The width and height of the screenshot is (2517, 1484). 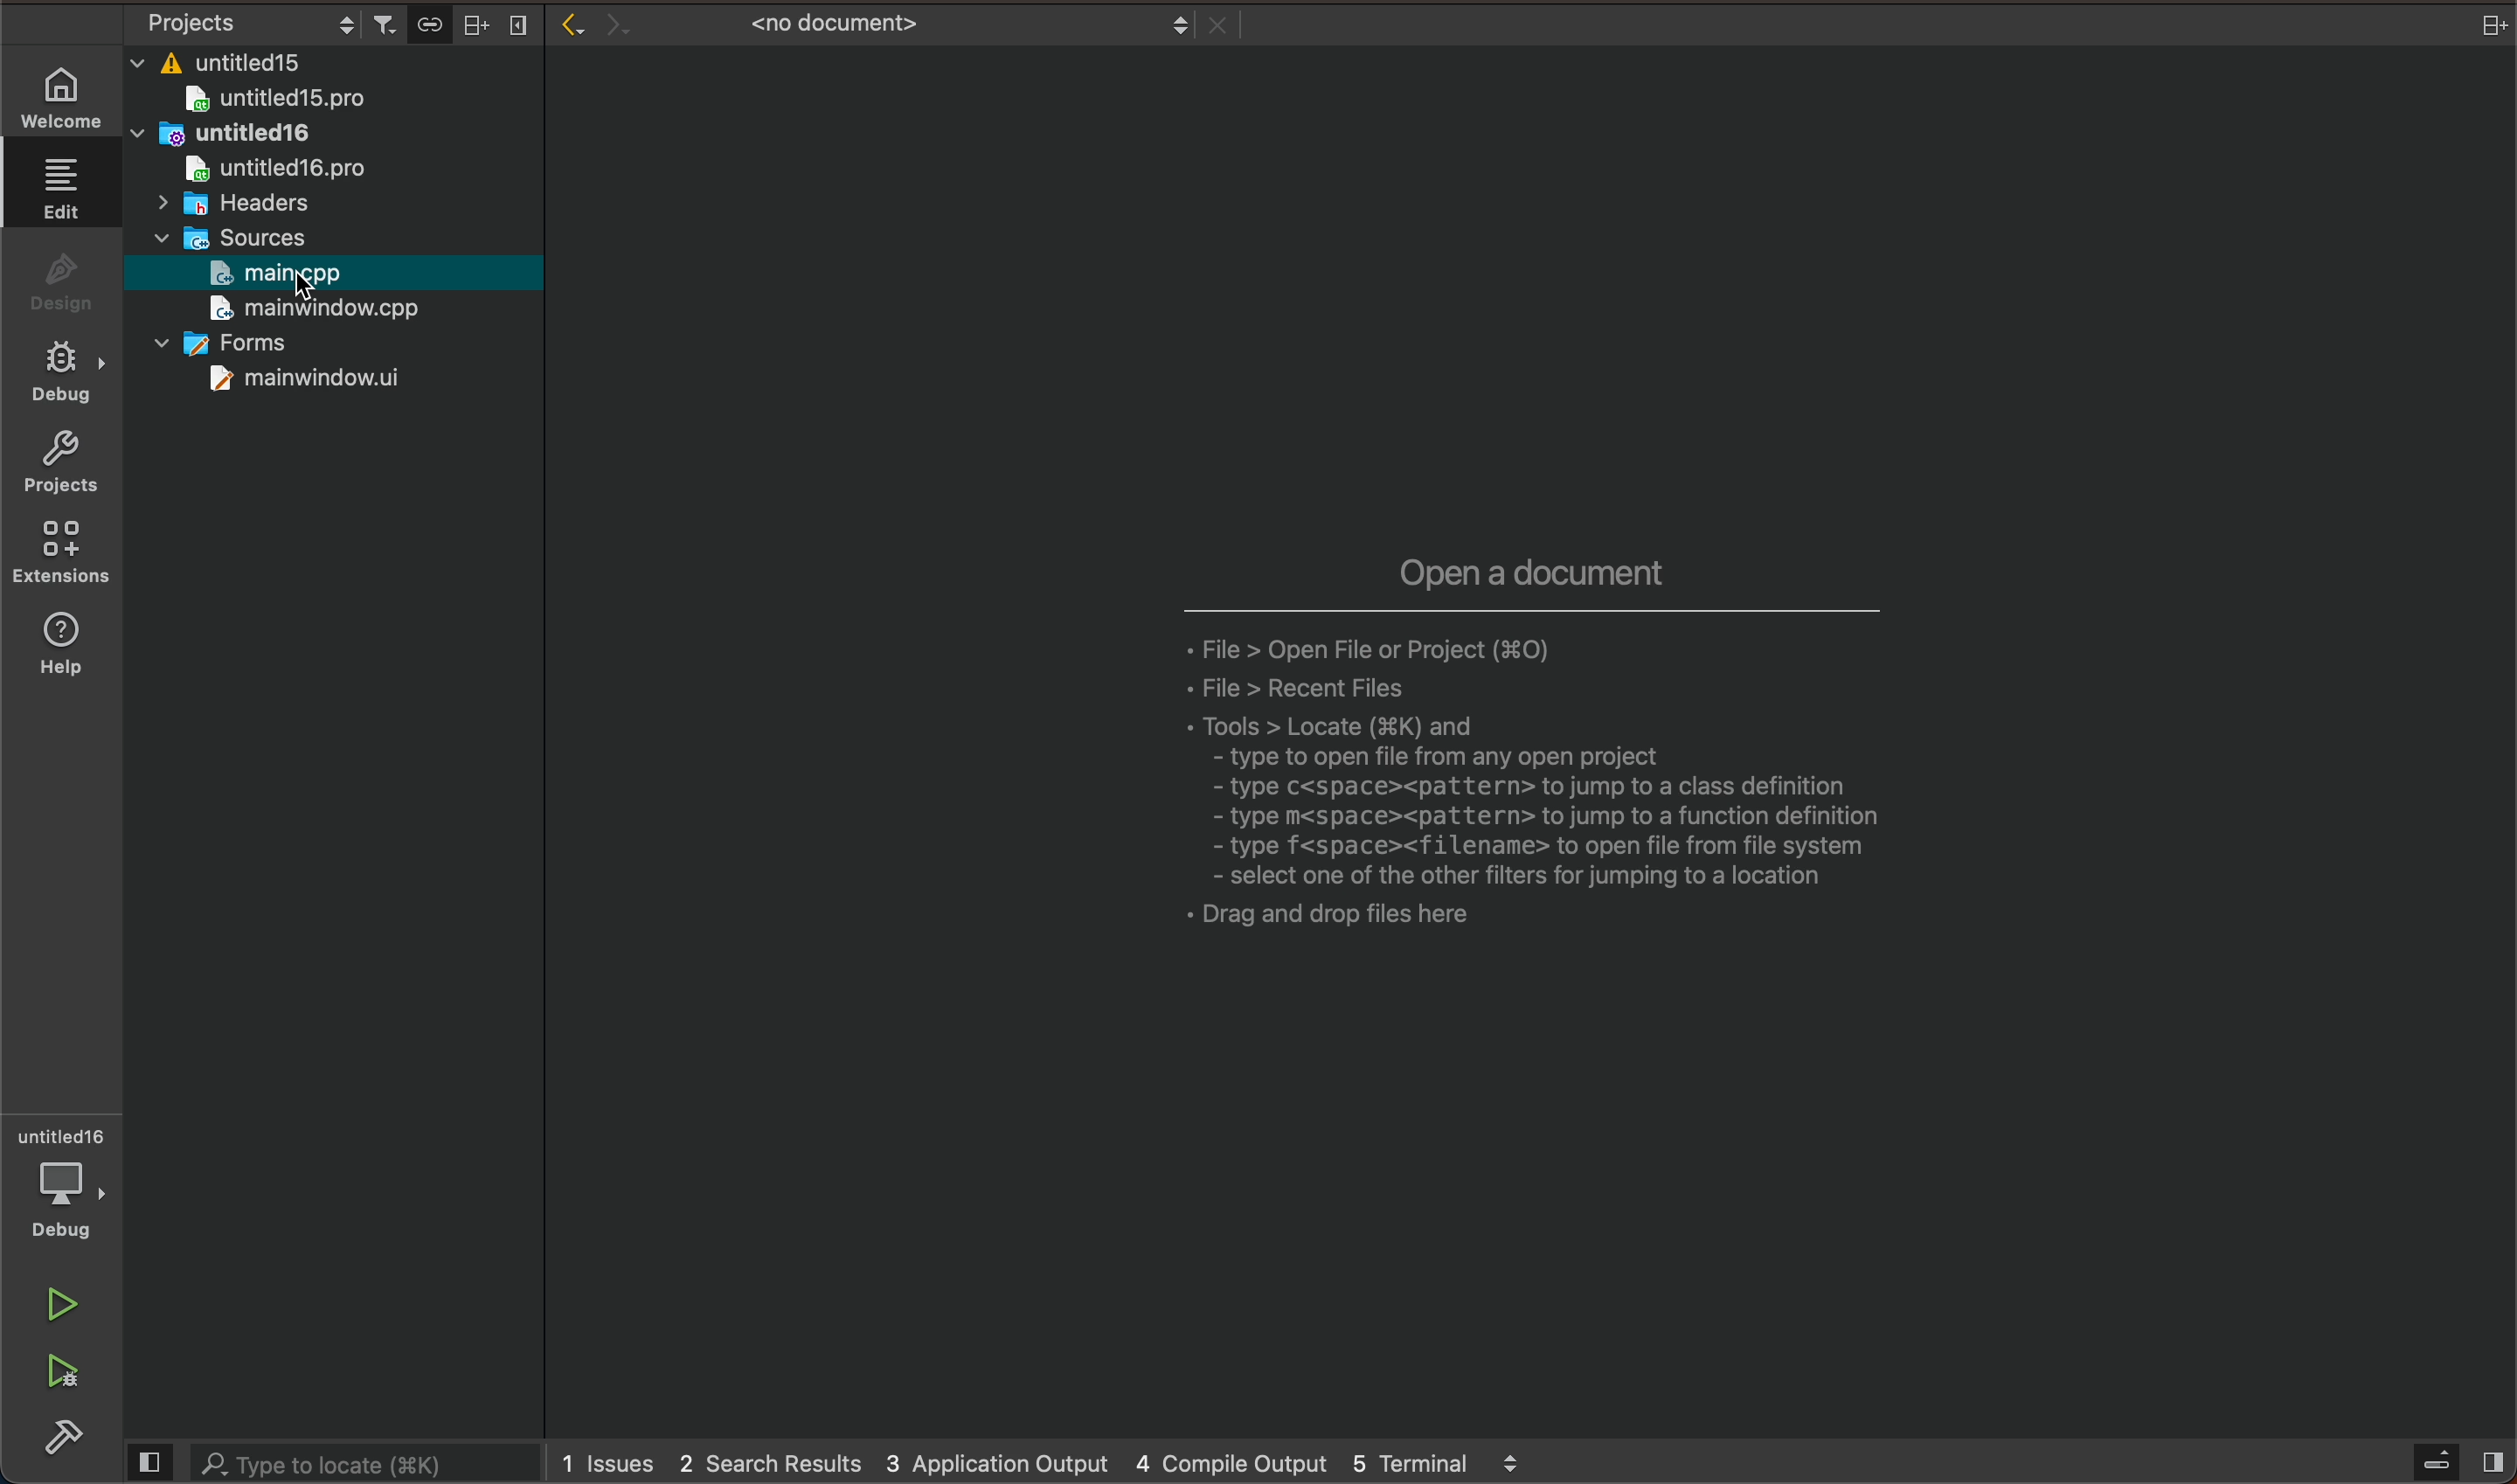 I want to click on design, so click(x=56, y=282).